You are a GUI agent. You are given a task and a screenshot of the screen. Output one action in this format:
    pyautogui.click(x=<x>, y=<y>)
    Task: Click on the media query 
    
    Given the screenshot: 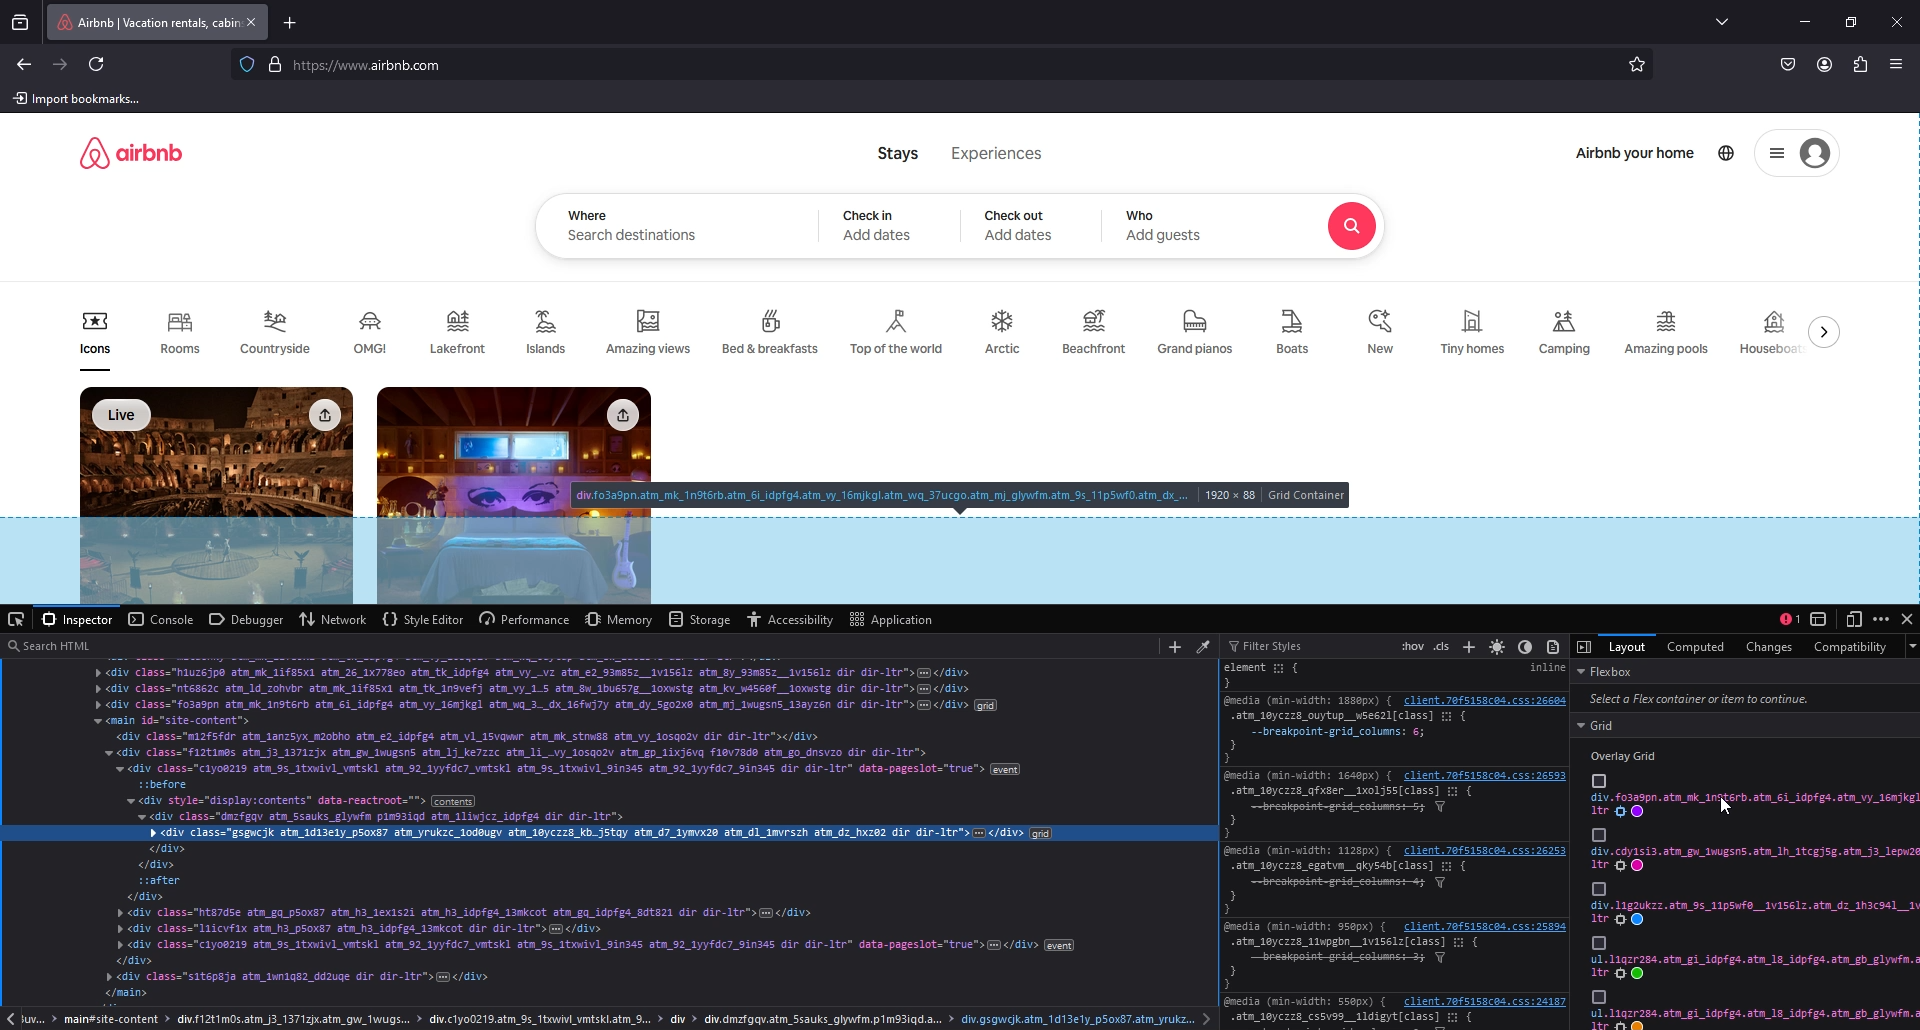 What is the action you would take?
    pyautogui.click(x=1310, y=850)
    